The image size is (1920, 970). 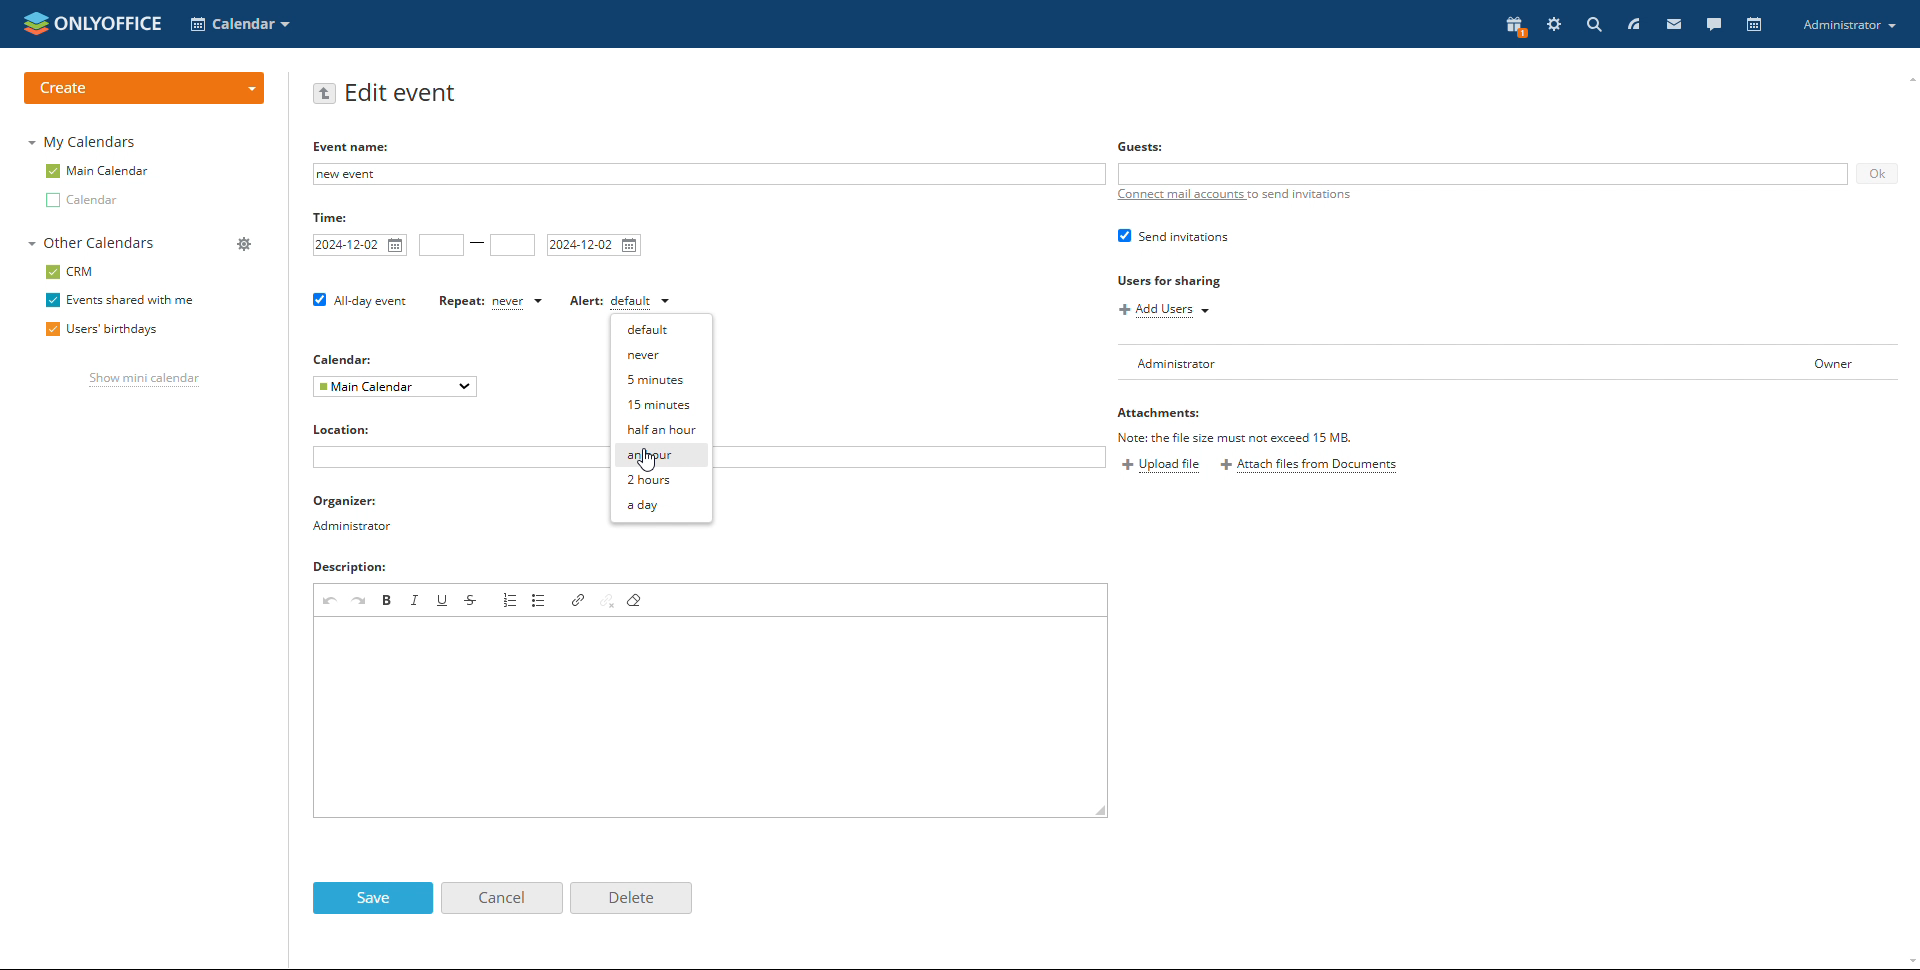 I want to click on setting, so click(x=1554, y=25).